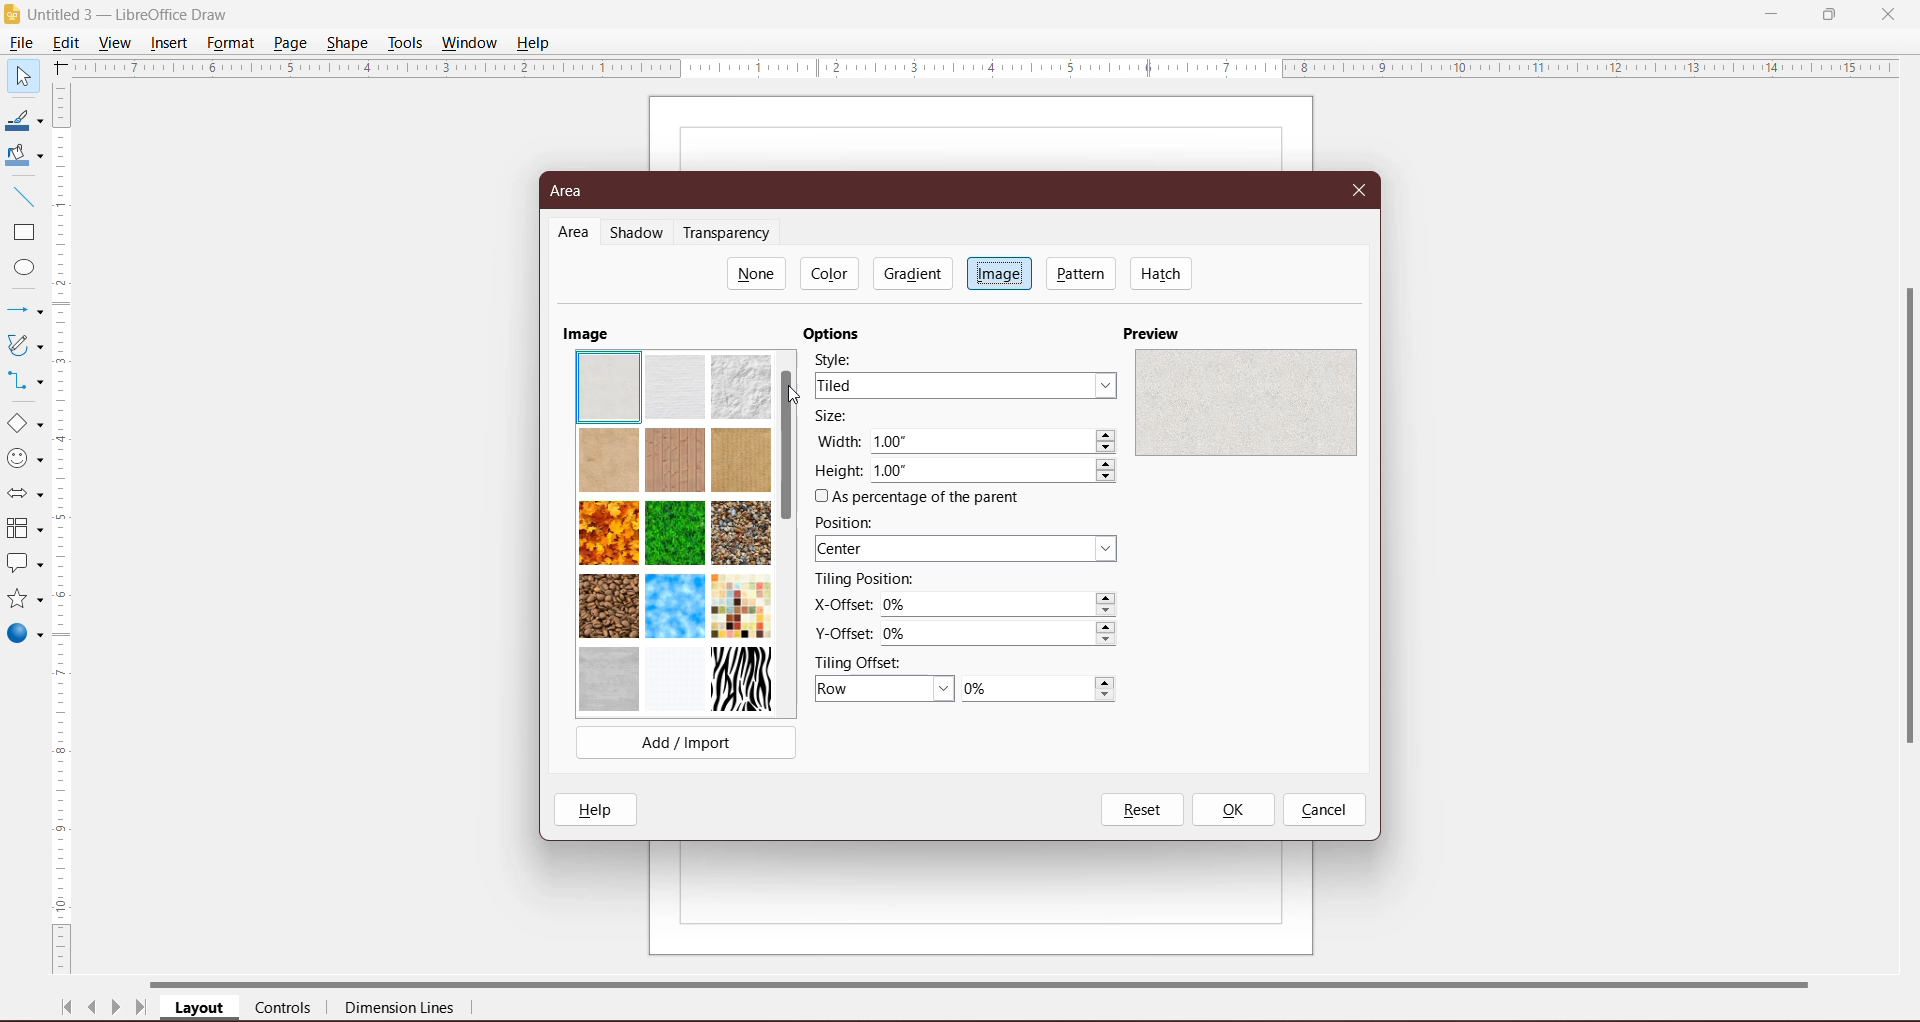 The width and height of the screenshot is (1920, 1022). I want to click on OK, so click(1232, 810).